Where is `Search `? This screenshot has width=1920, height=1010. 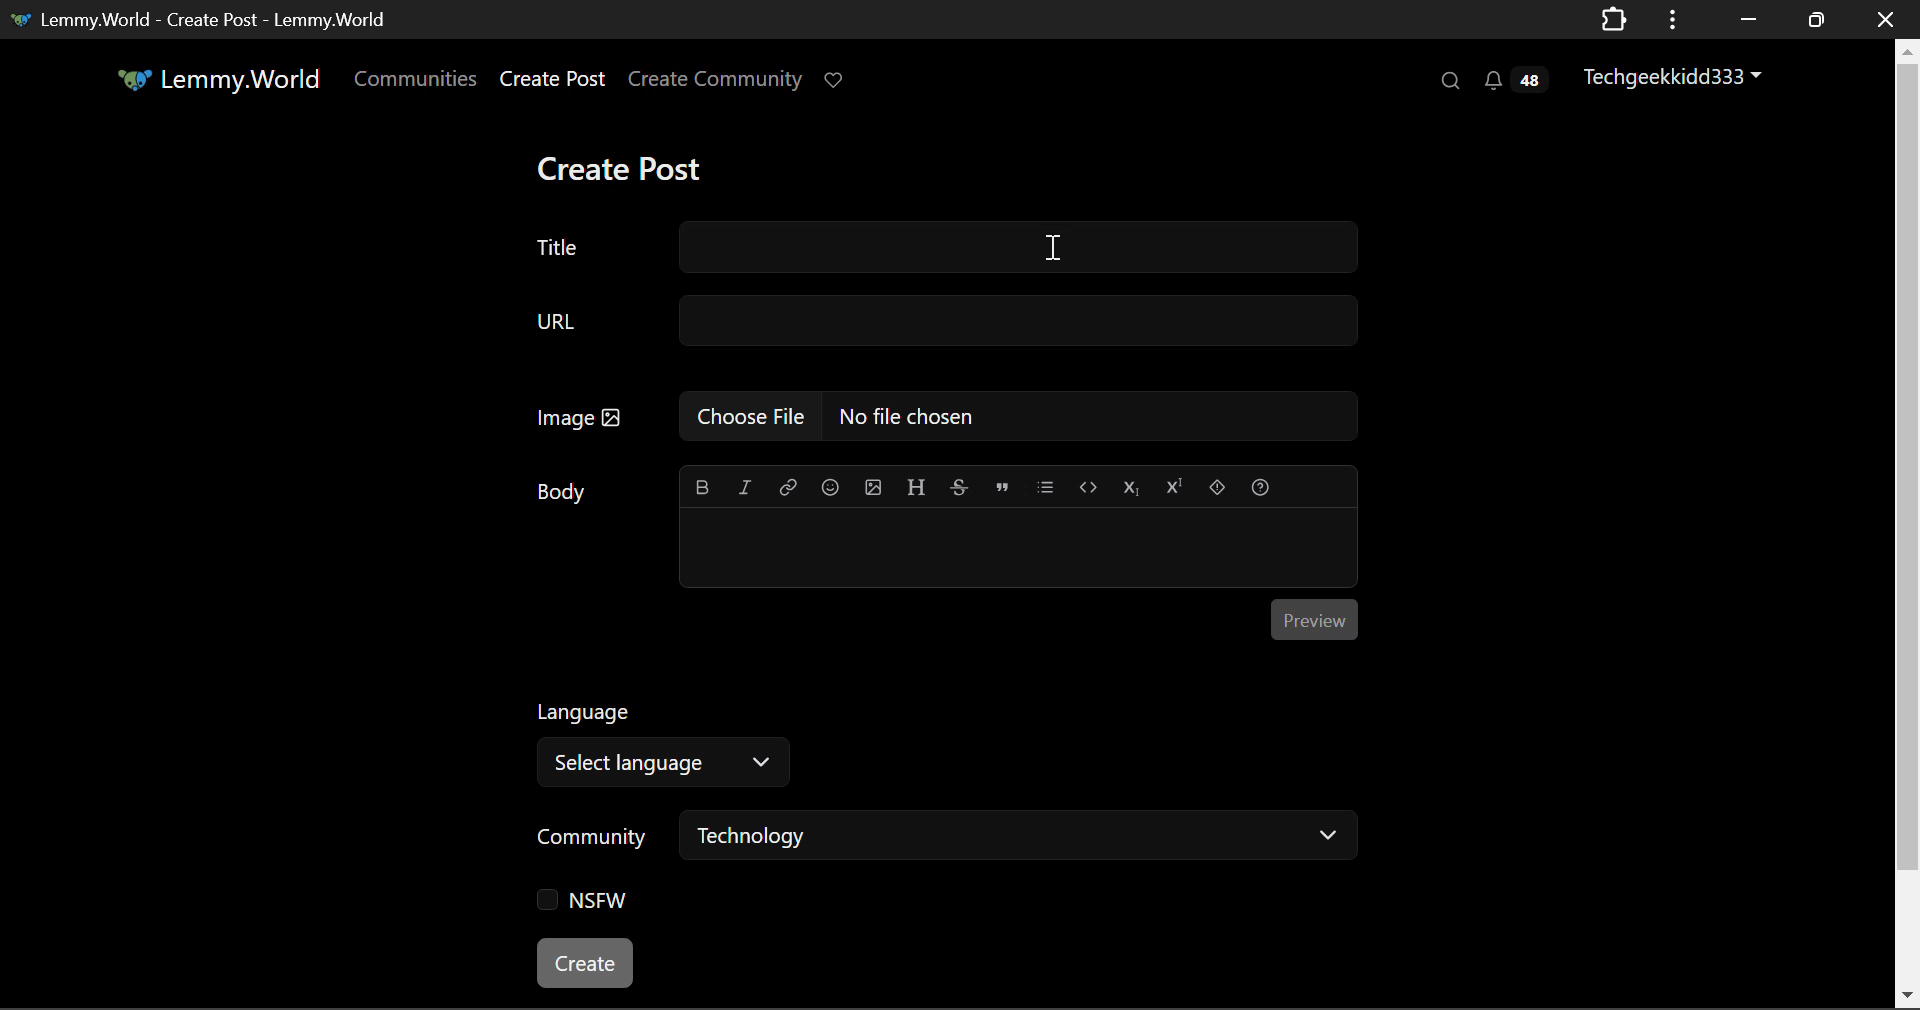
Search  is located at coordinates (1448, 80).